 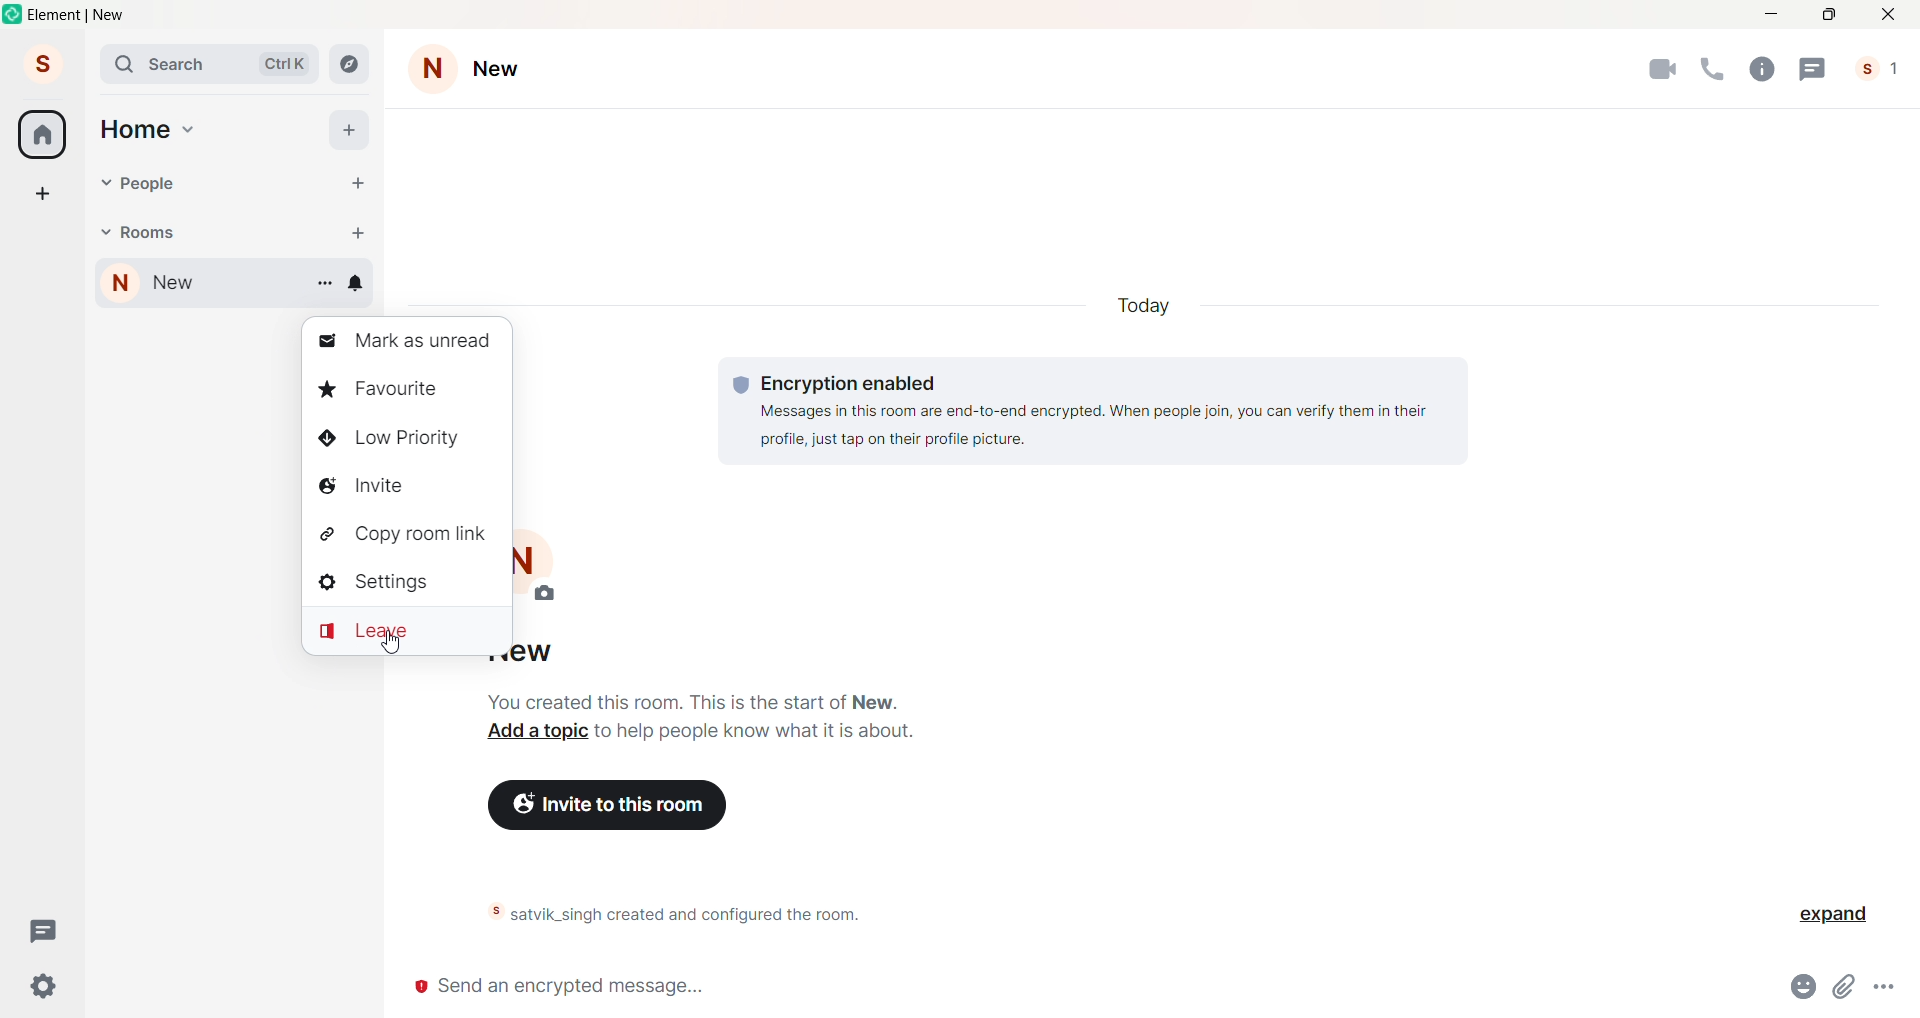 What do you see at coordinates (396, 484) in the screenshot?
I see `Invite` at bounding box center [396, 484].